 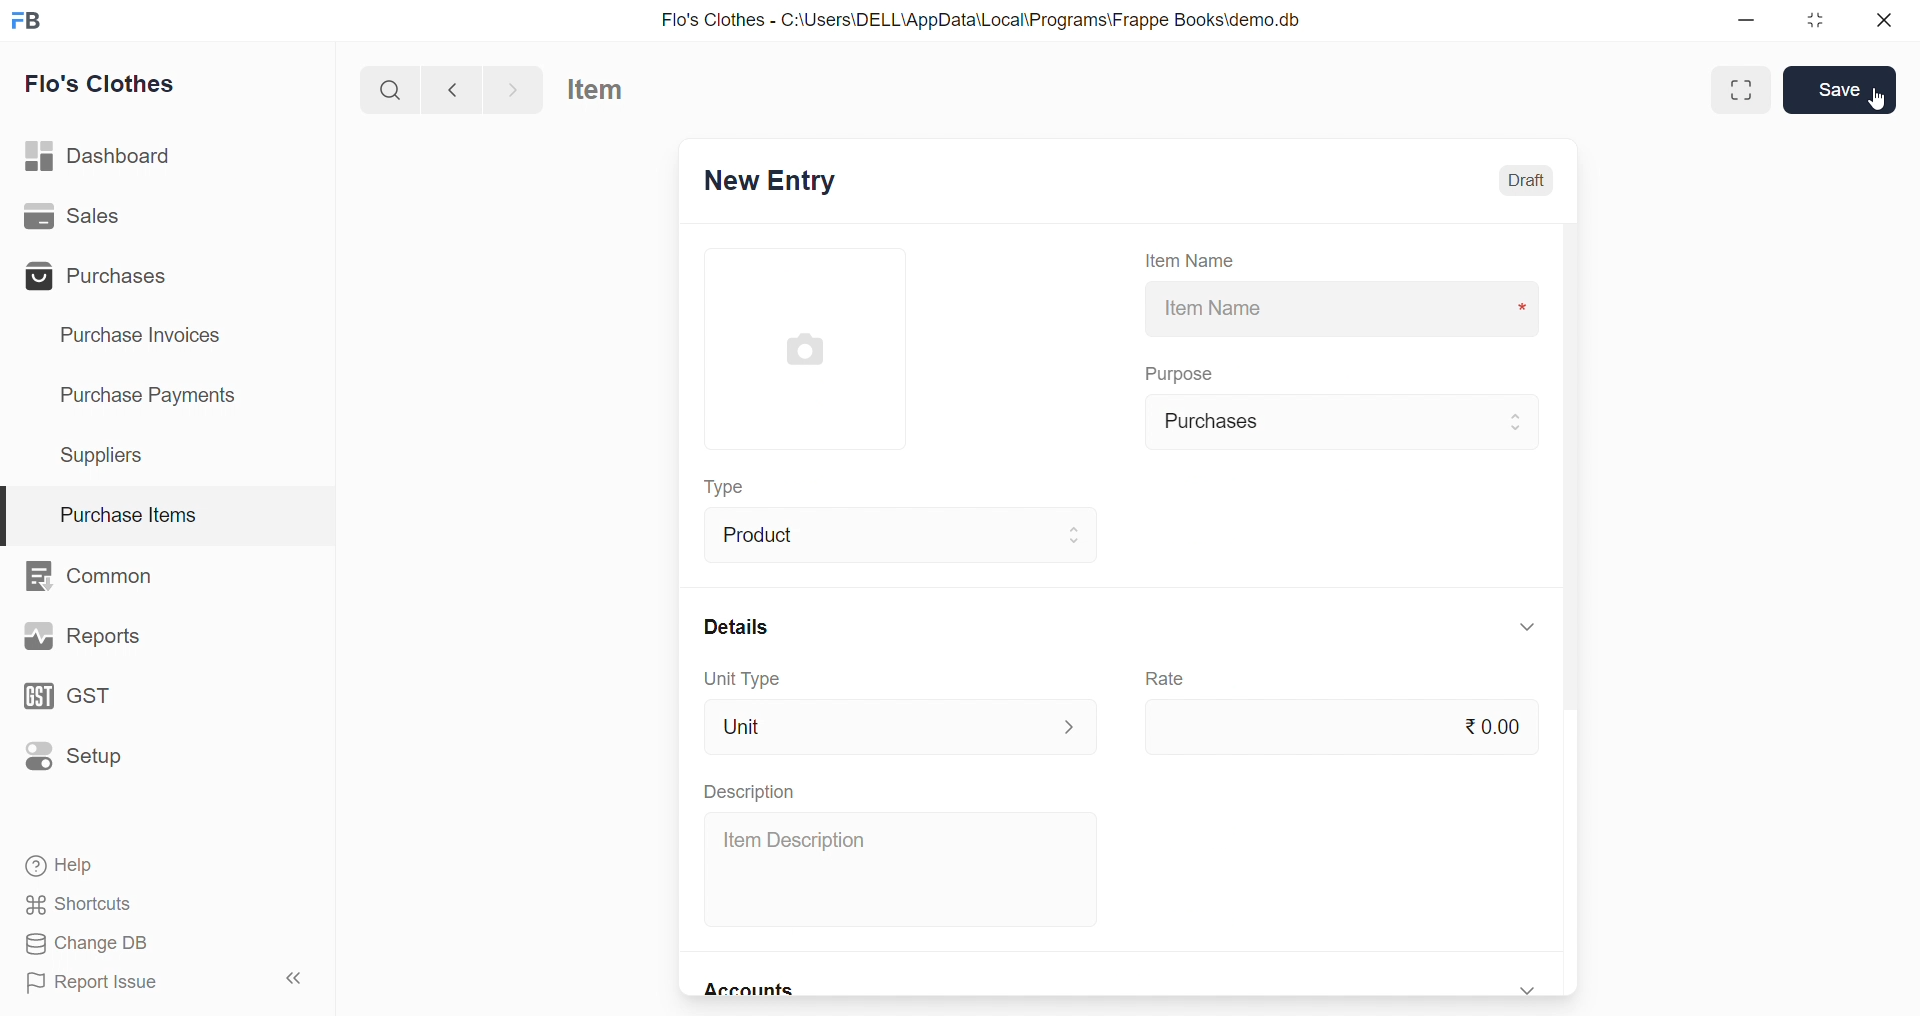 I want to click on navigate forward, so click(x=516, y=89).